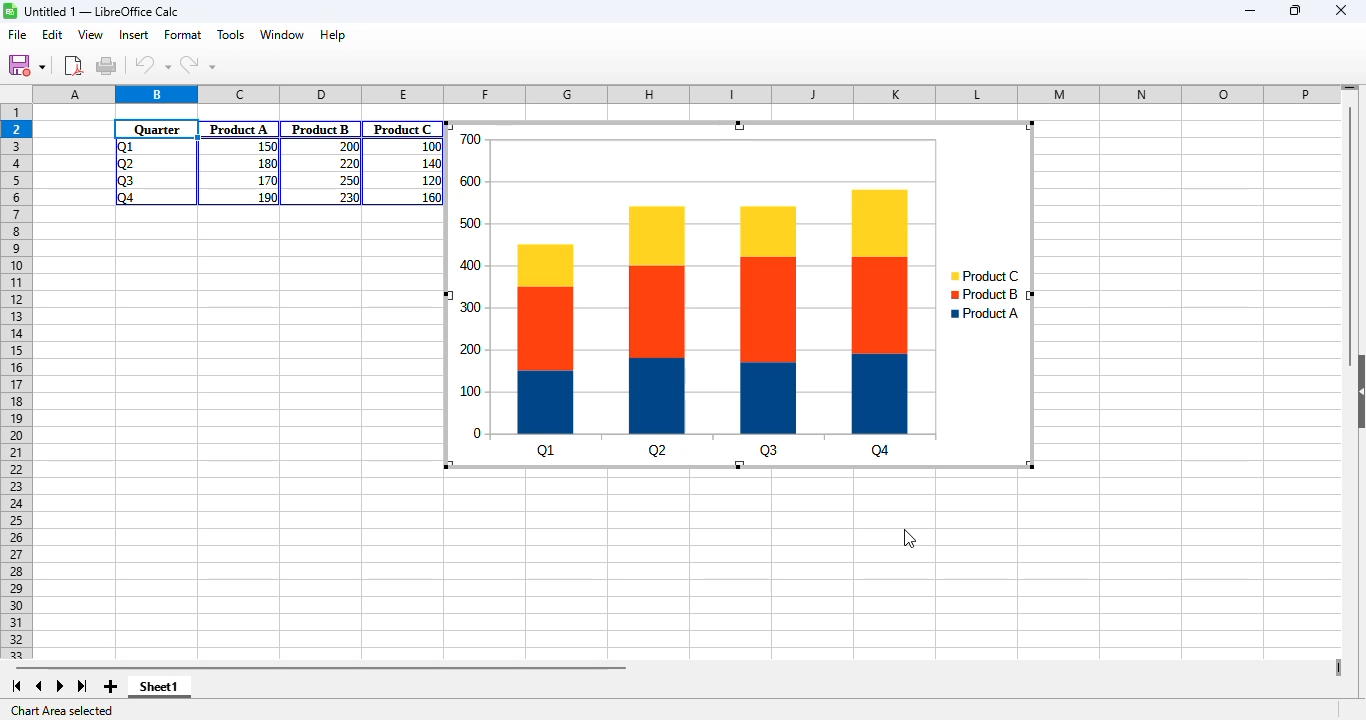  I want to click on vertical scroll bar, so click(1352, 232).